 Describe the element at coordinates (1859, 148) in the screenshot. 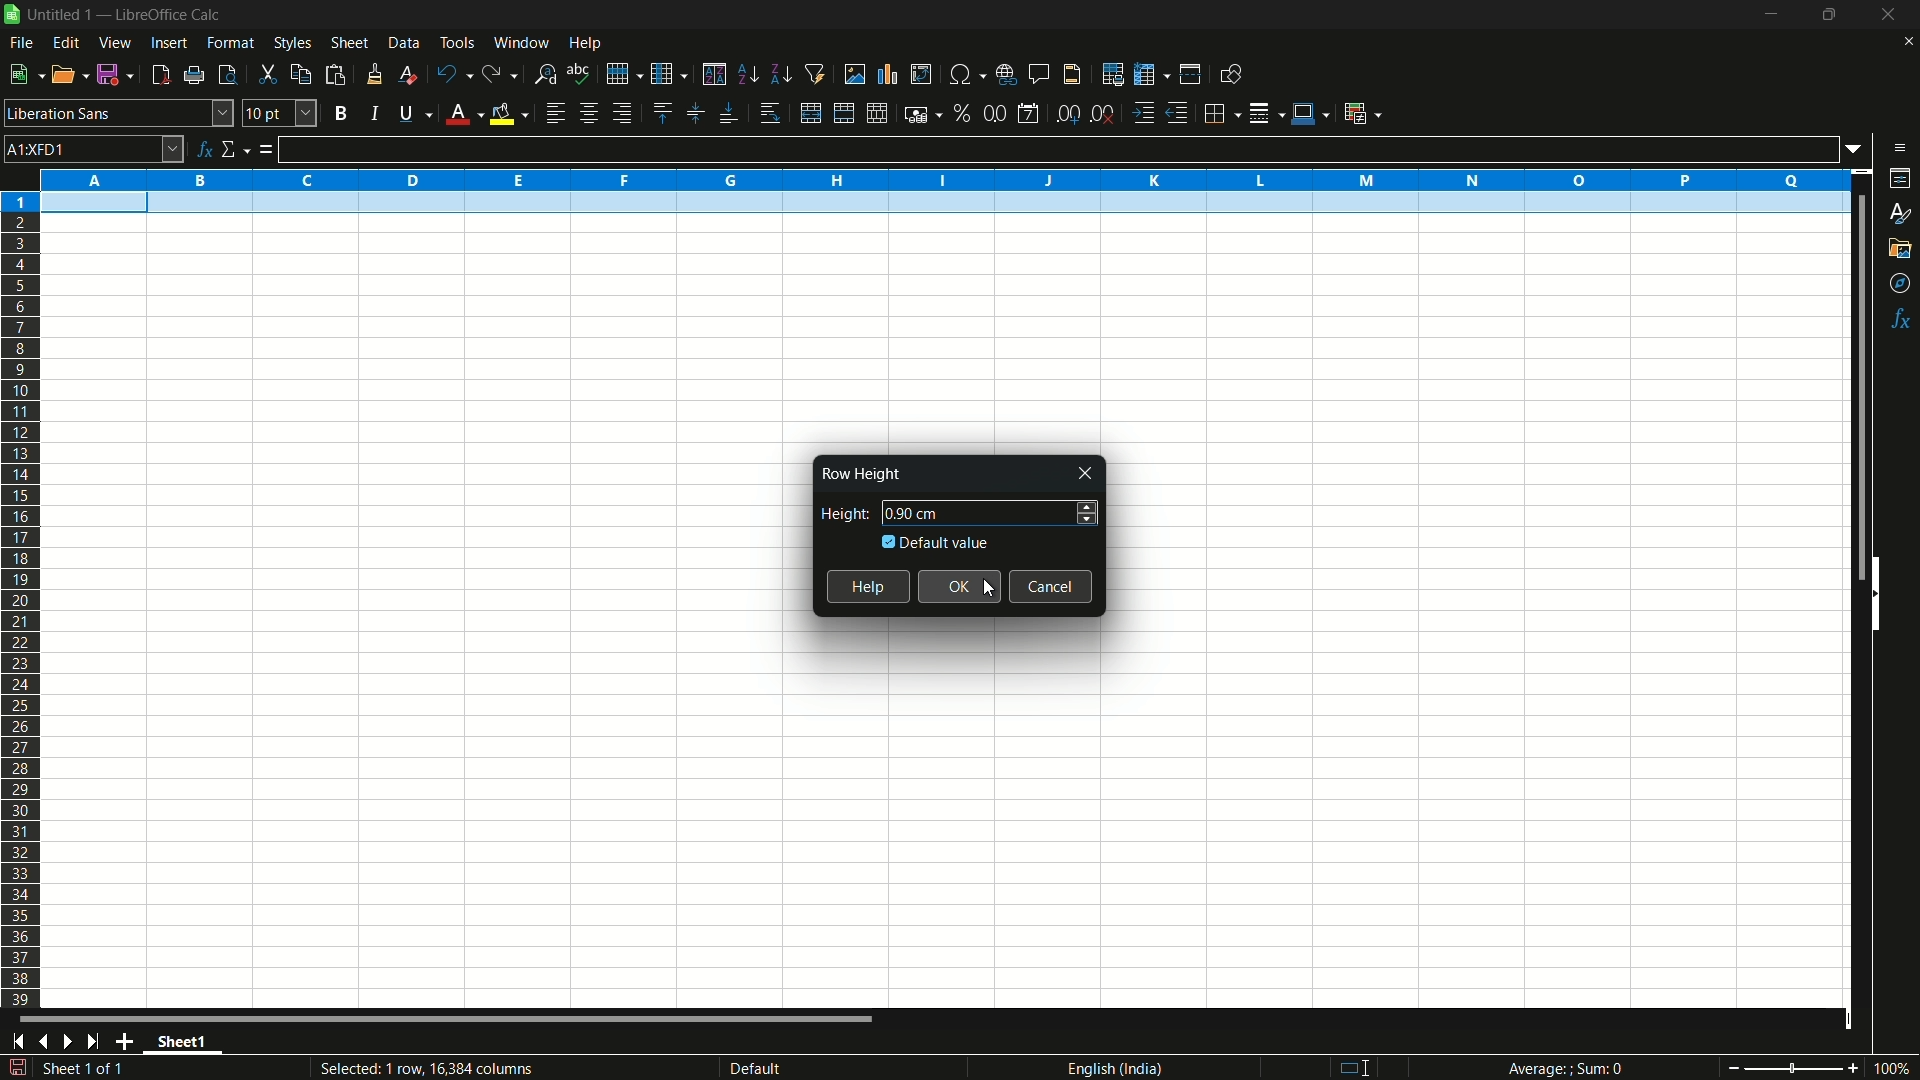

I see `formula input options` at that location.